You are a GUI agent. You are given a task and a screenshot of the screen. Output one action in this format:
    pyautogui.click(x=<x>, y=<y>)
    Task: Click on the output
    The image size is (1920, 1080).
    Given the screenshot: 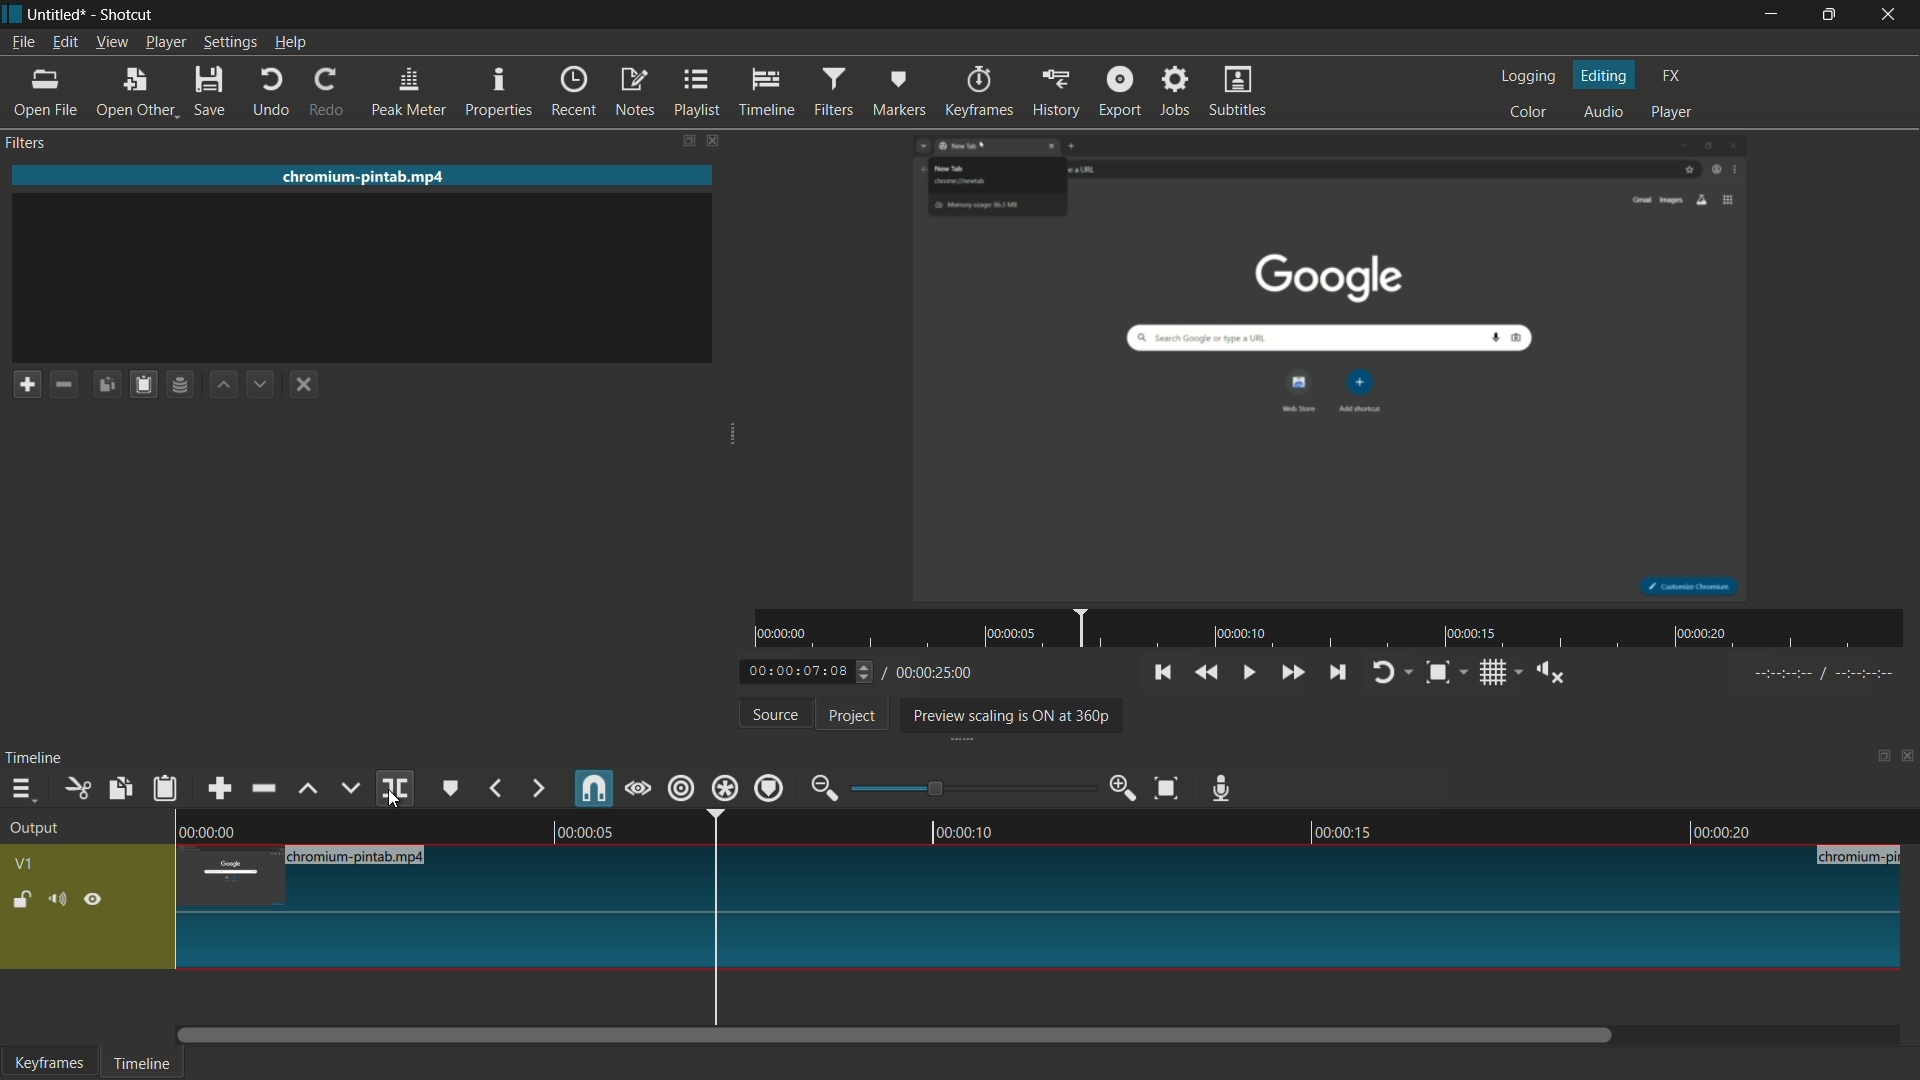 What is the action you would take?
    pyautogui.click(x=40, y=829)
    